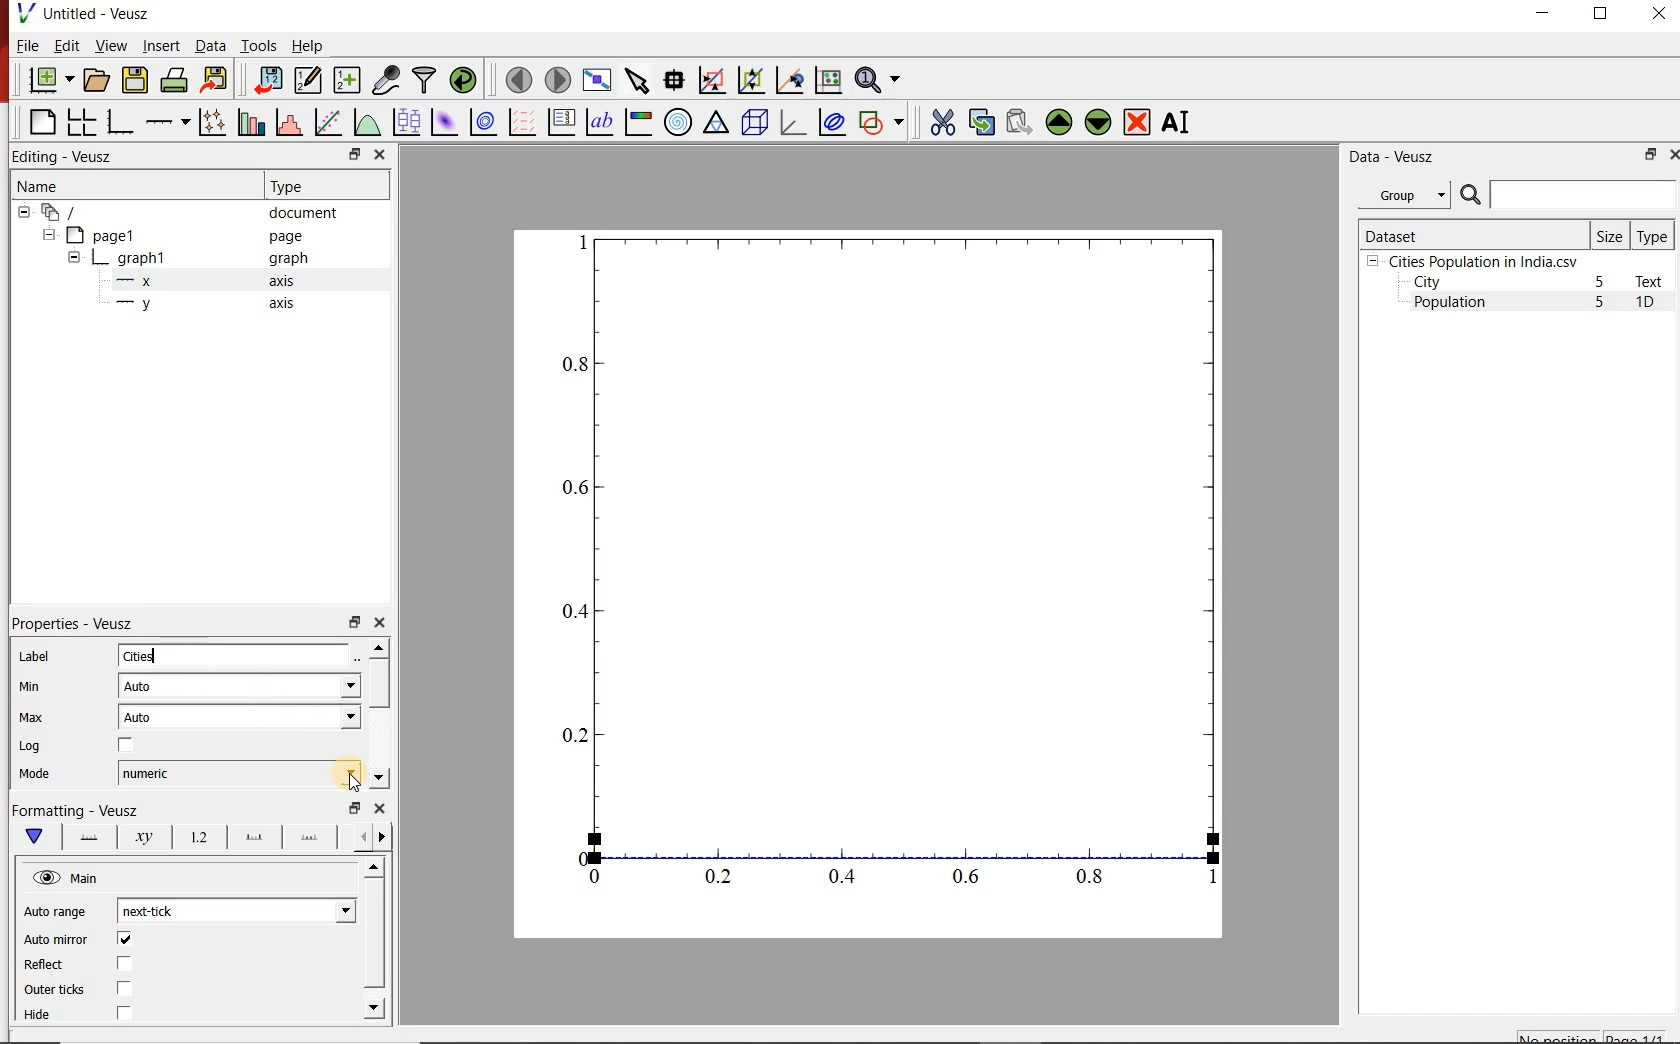 This screenshot has width=1680, height=1044. Describe the element at coordinates (462, 80) in the screenshot. I see `reload linked datasets` at that location.